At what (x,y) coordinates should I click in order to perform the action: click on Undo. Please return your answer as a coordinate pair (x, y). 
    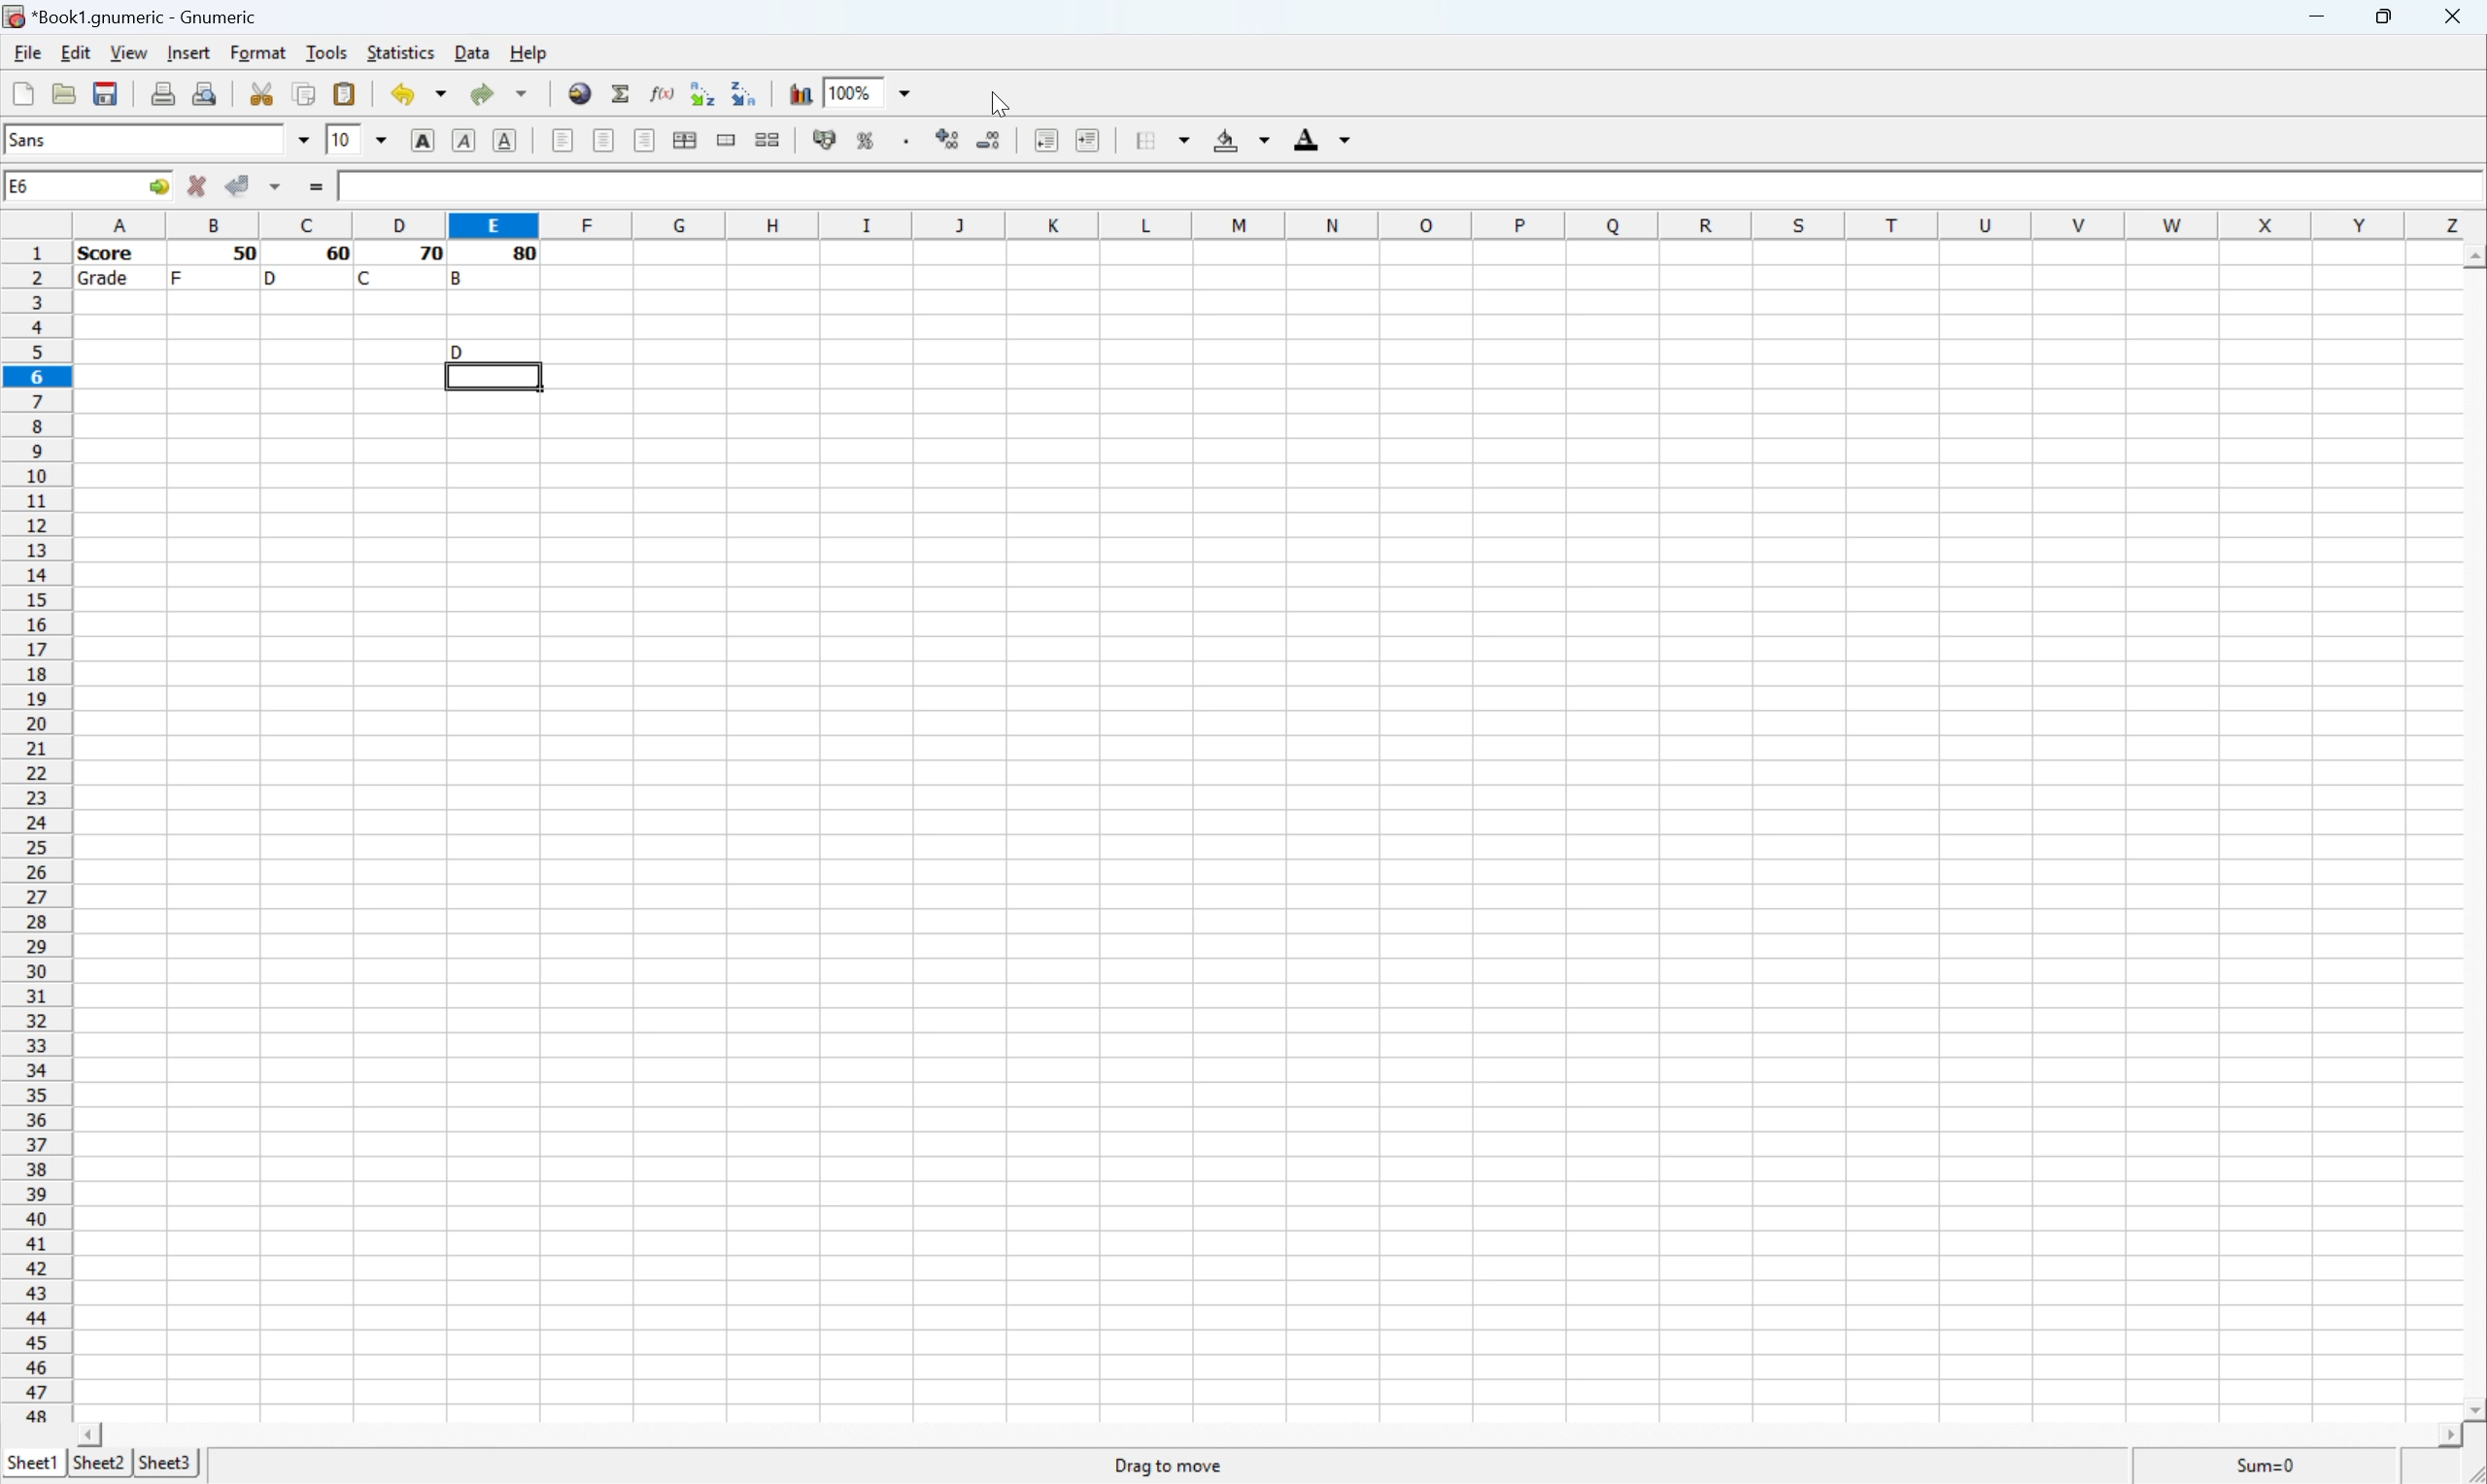
    Looking at the image, I should click on (415, 93).